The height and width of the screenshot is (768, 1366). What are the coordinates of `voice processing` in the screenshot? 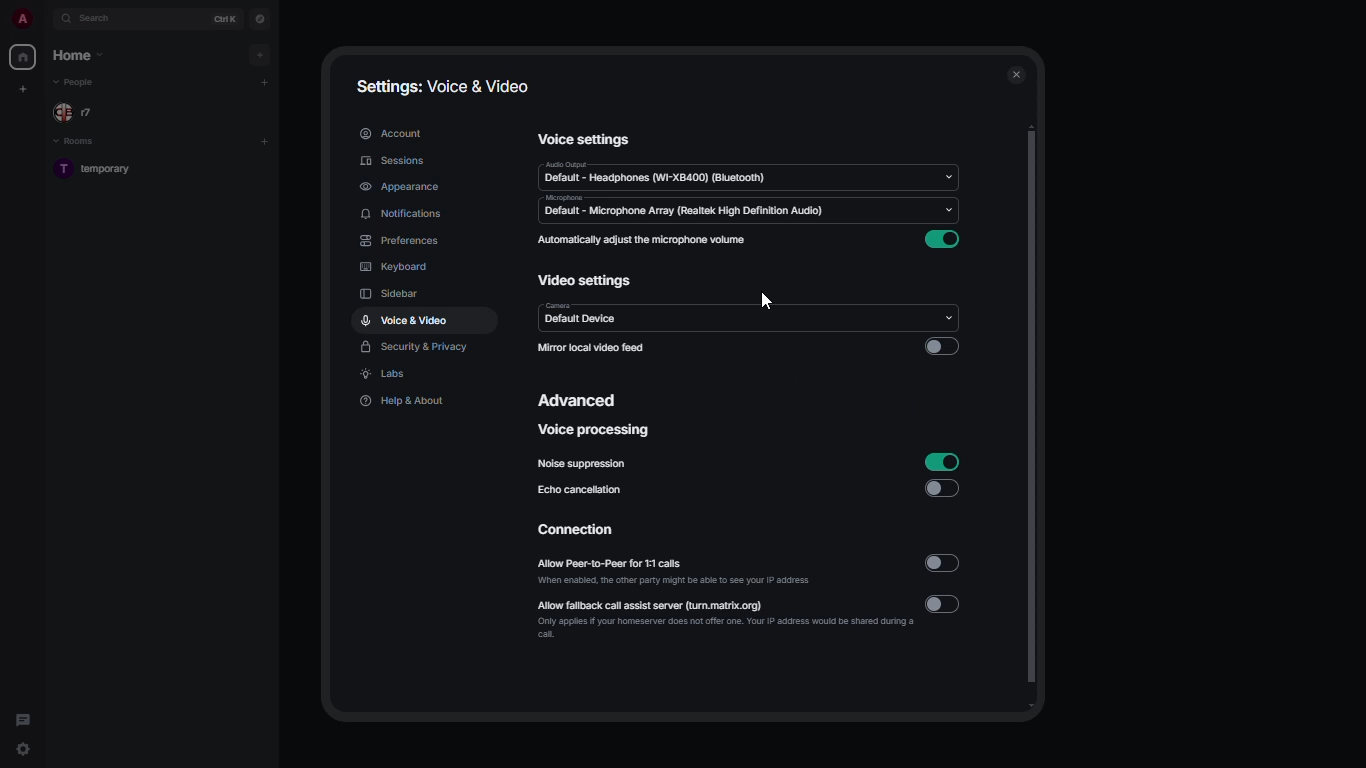 It's located at (596, 429).